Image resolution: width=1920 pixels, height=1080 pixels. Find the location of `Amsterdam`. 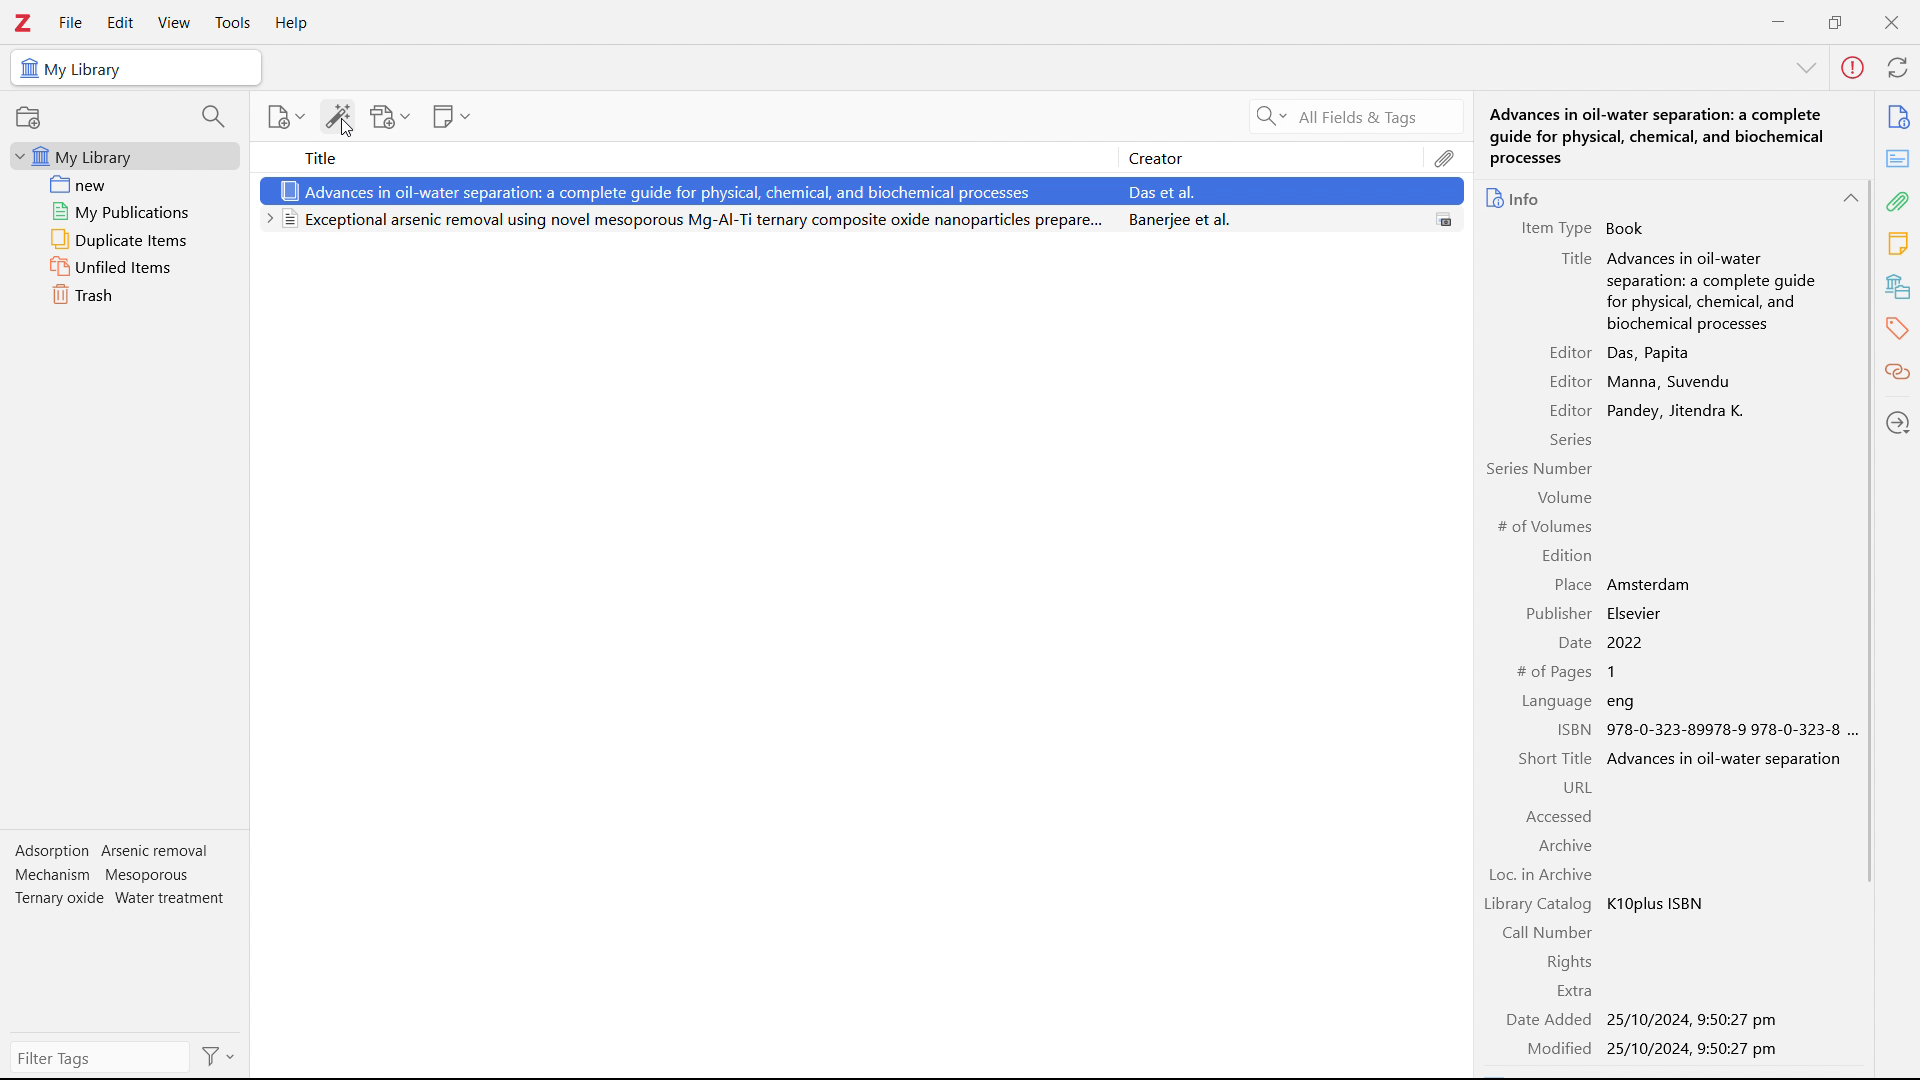

Amsterdam is located at coordinates (1654, 585).